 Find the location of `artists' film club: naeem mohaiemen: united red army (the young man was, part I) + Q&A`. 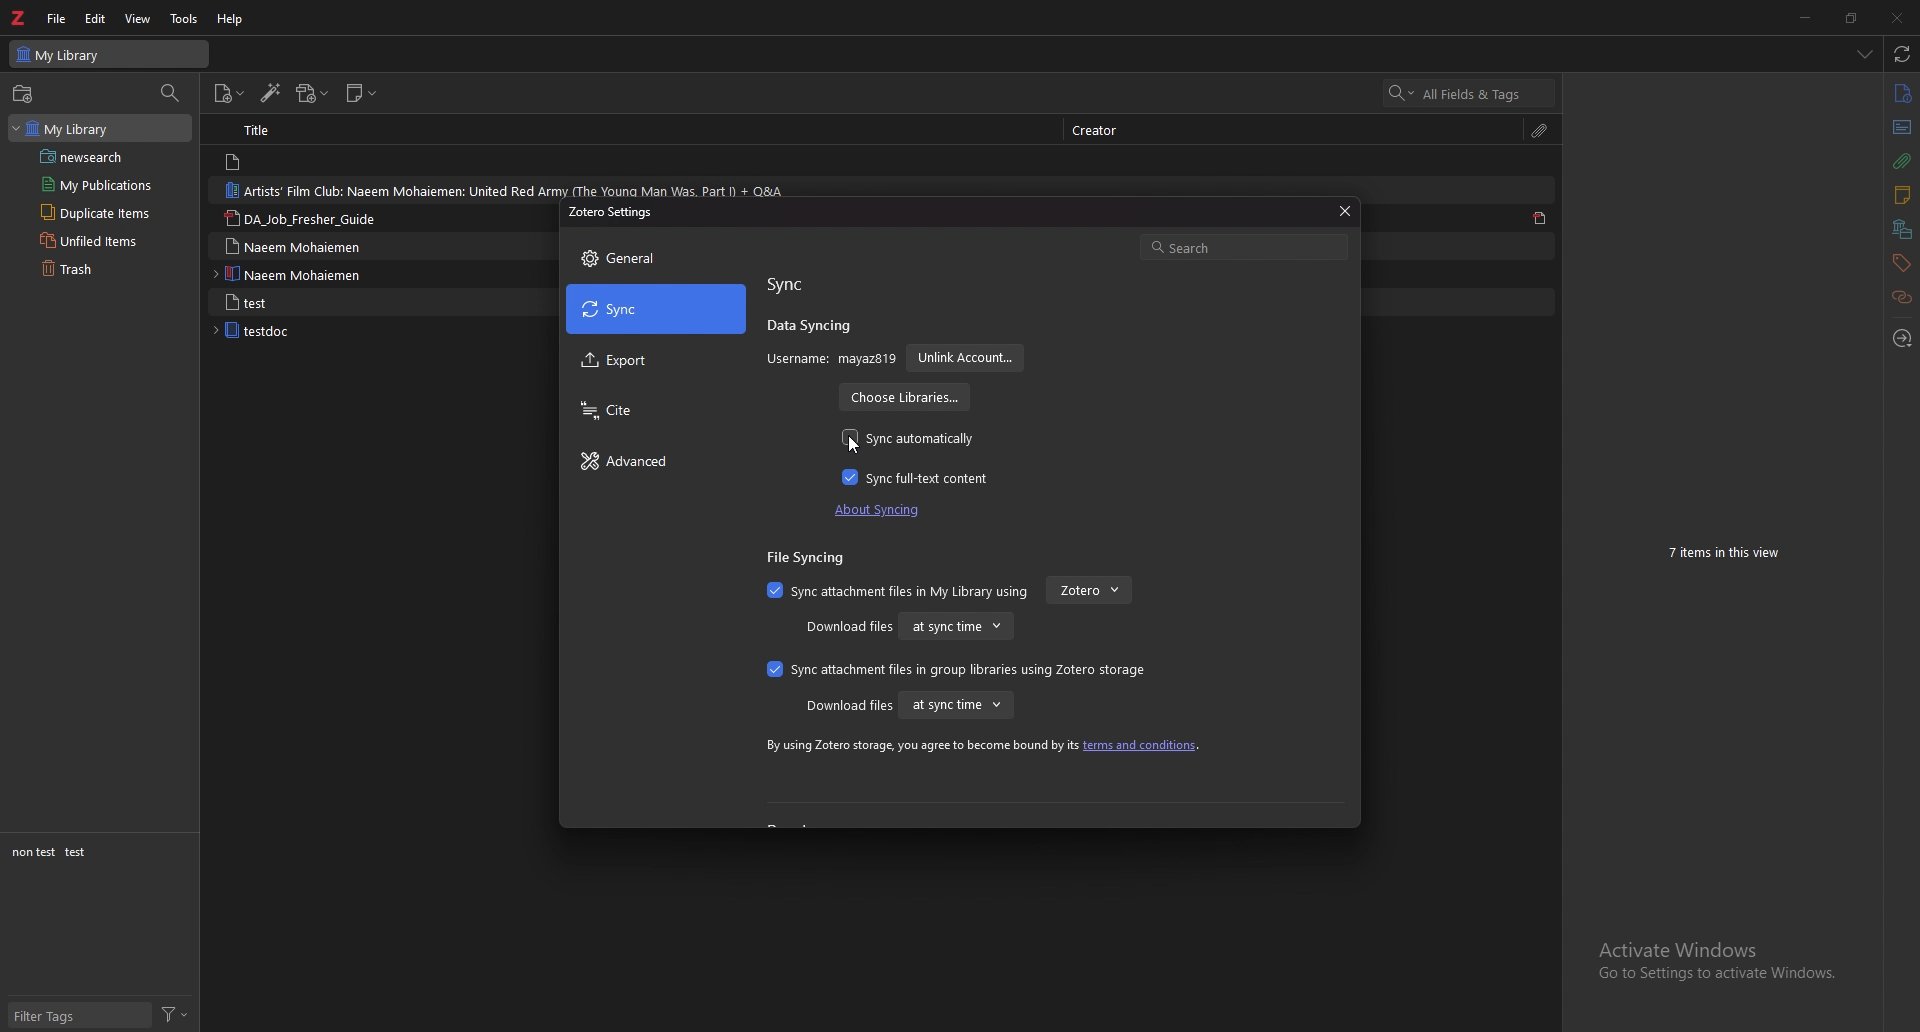

artists' film club: naeem mohaiemen: united red army (the young man was, part I) + Q&A is located at coordinates (506, 189).